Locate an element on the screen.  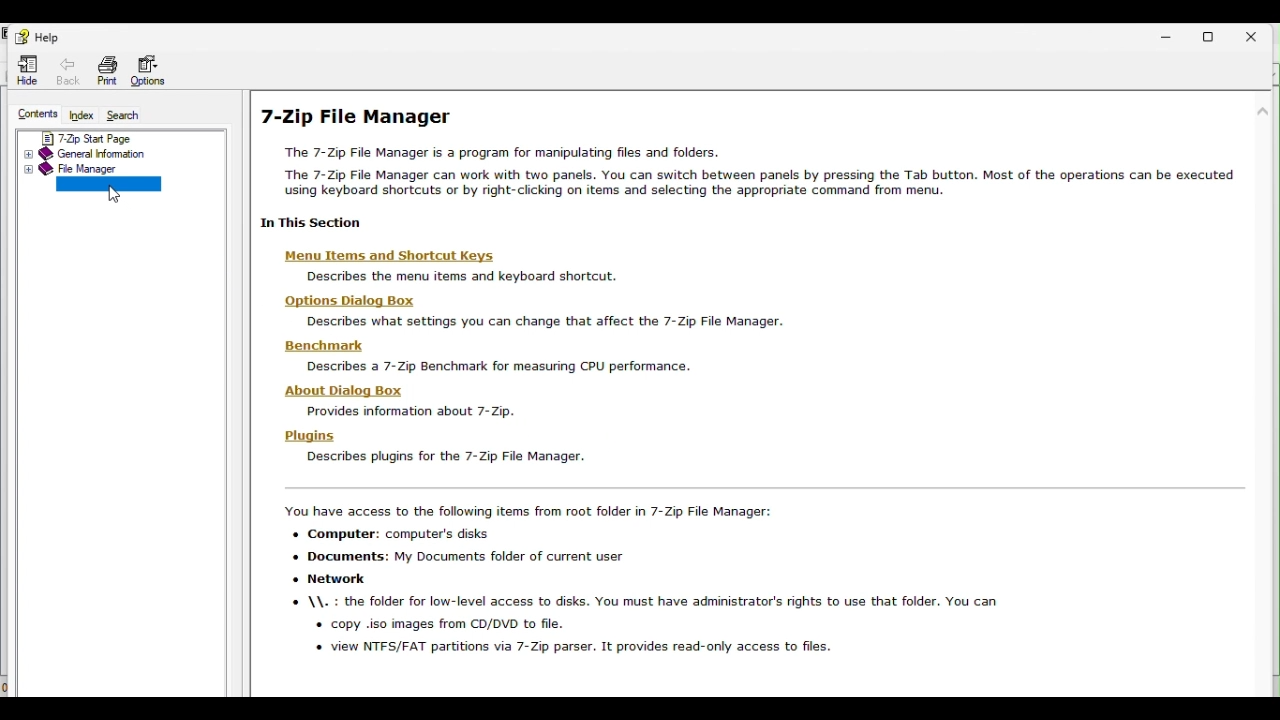
options dialog box is located at coordinates (349, 300).